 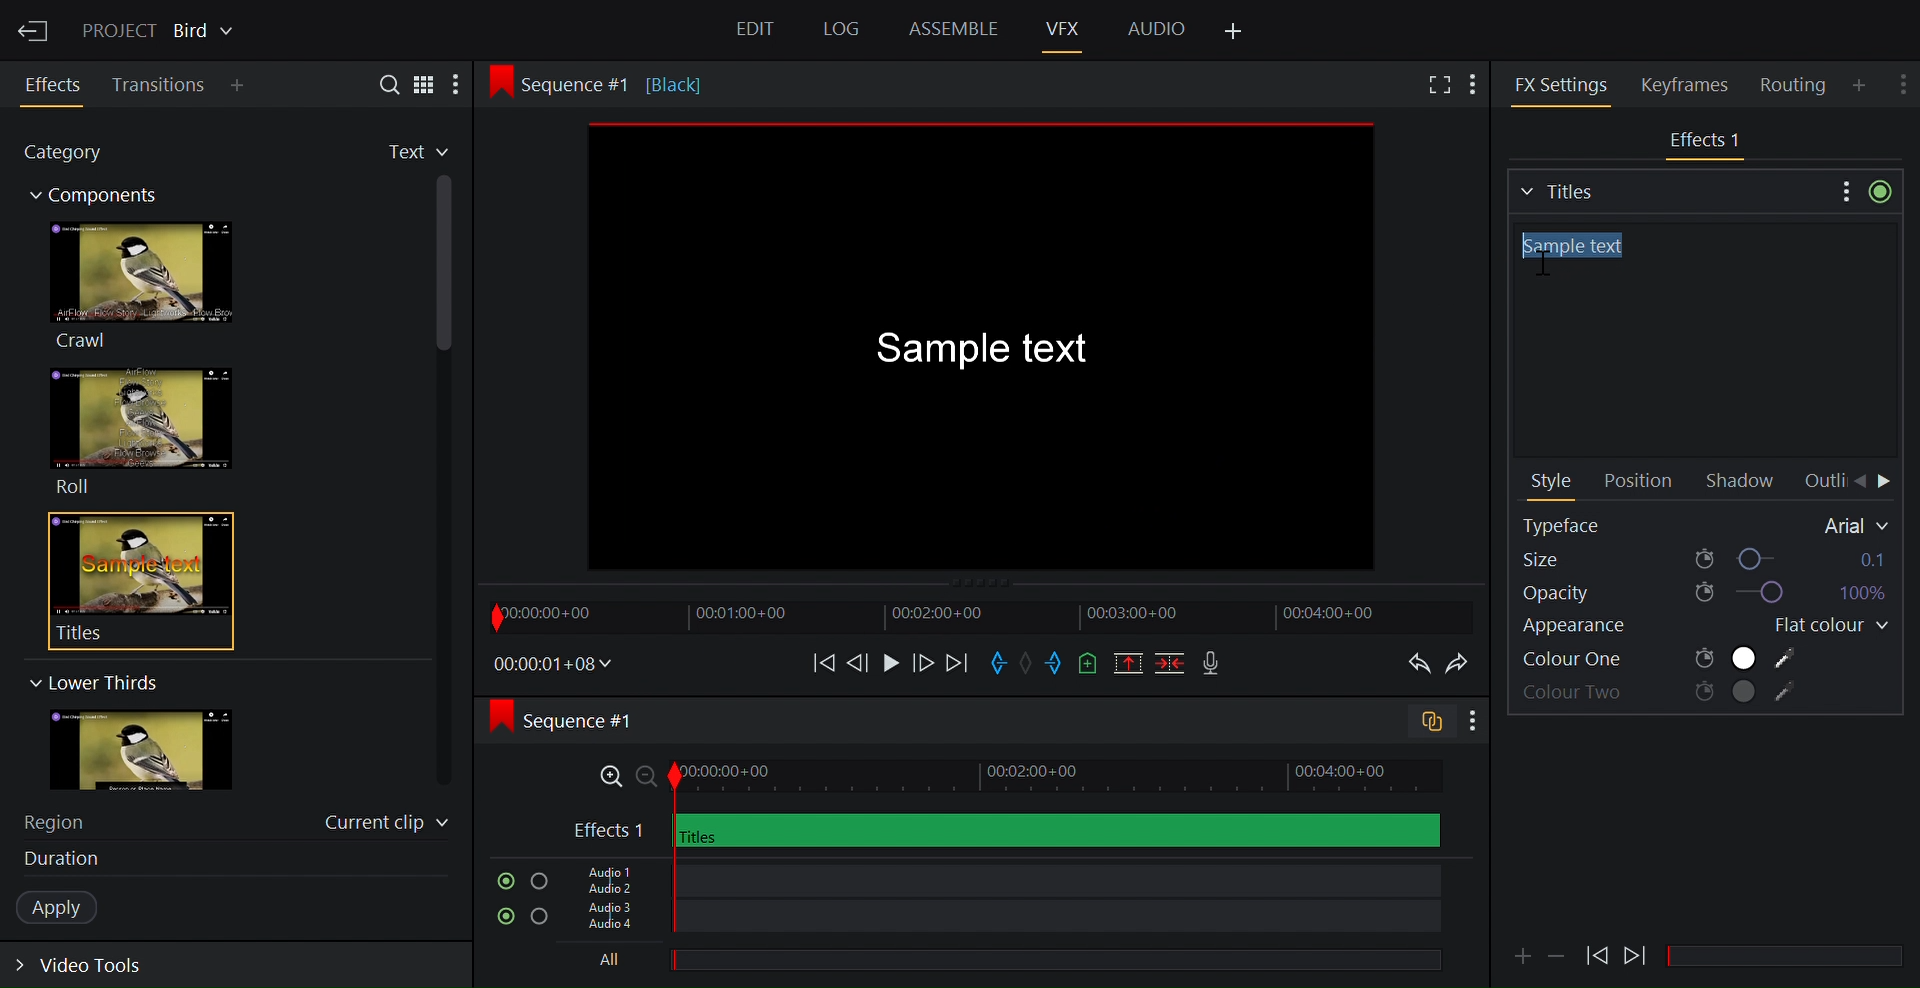 I want to click on Toggle bypass, so click(x=1880, y=191).